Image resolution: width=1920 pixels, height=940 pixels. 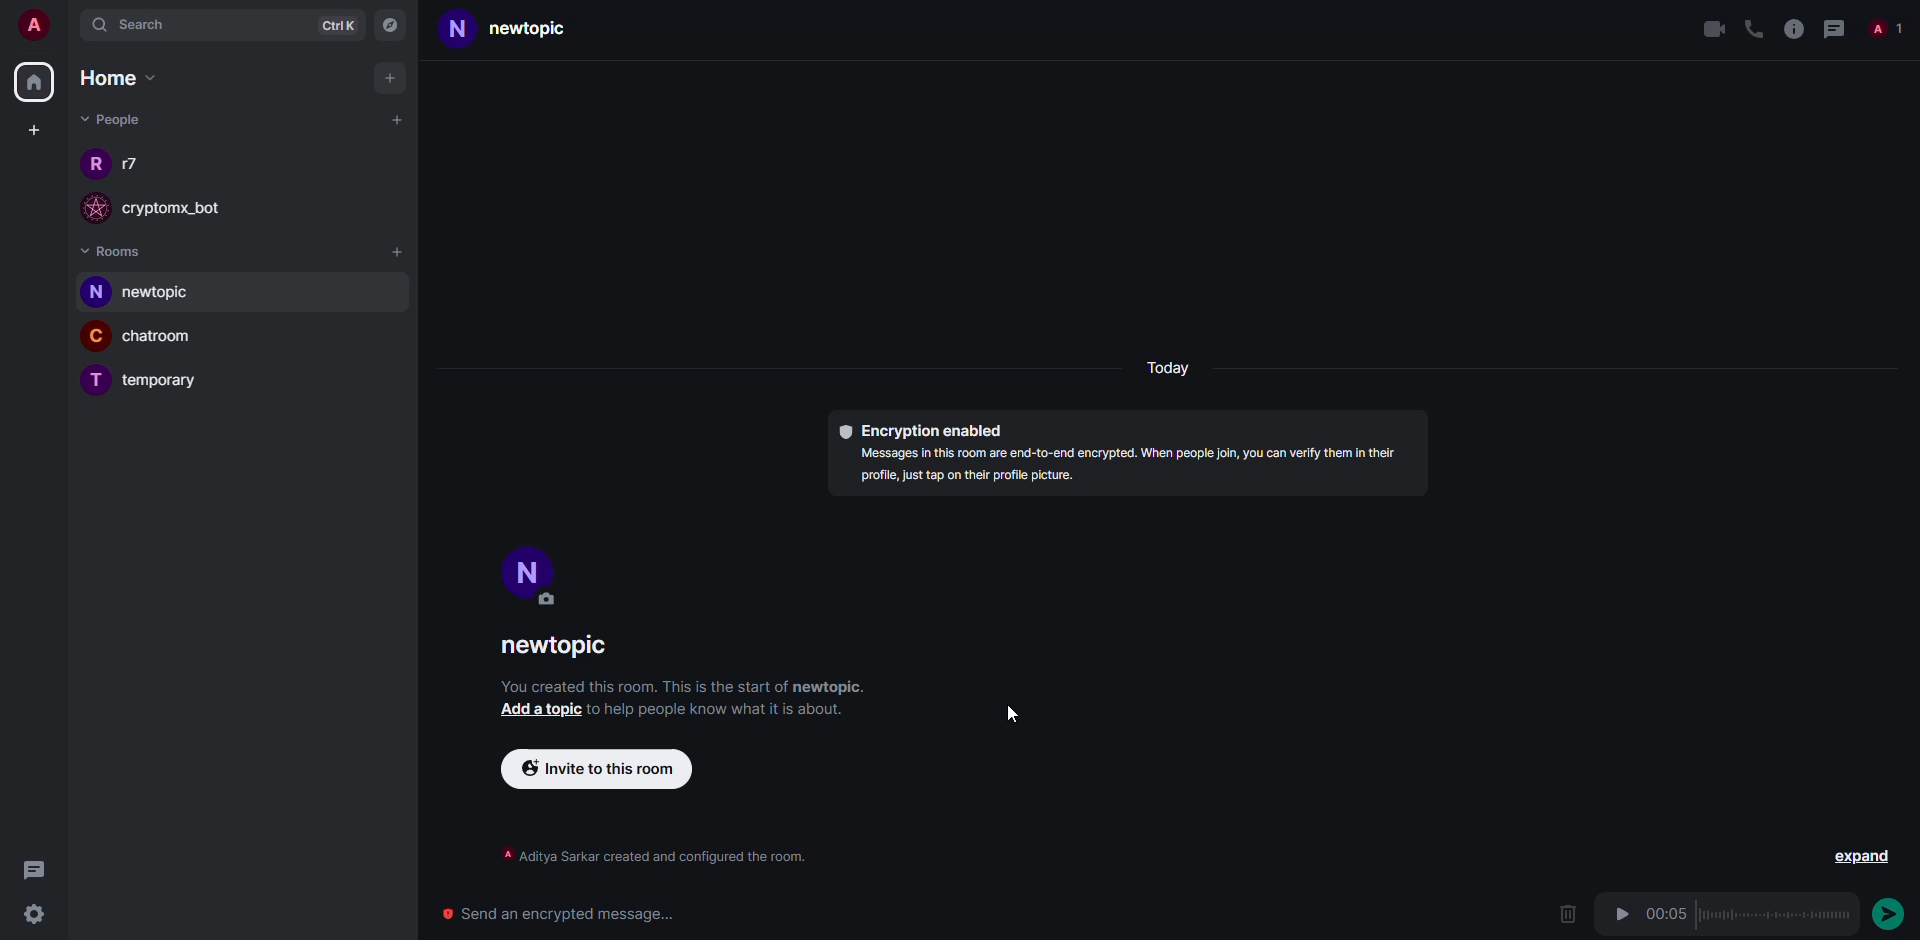 I want to click on info, so click(x=1133, y=469).